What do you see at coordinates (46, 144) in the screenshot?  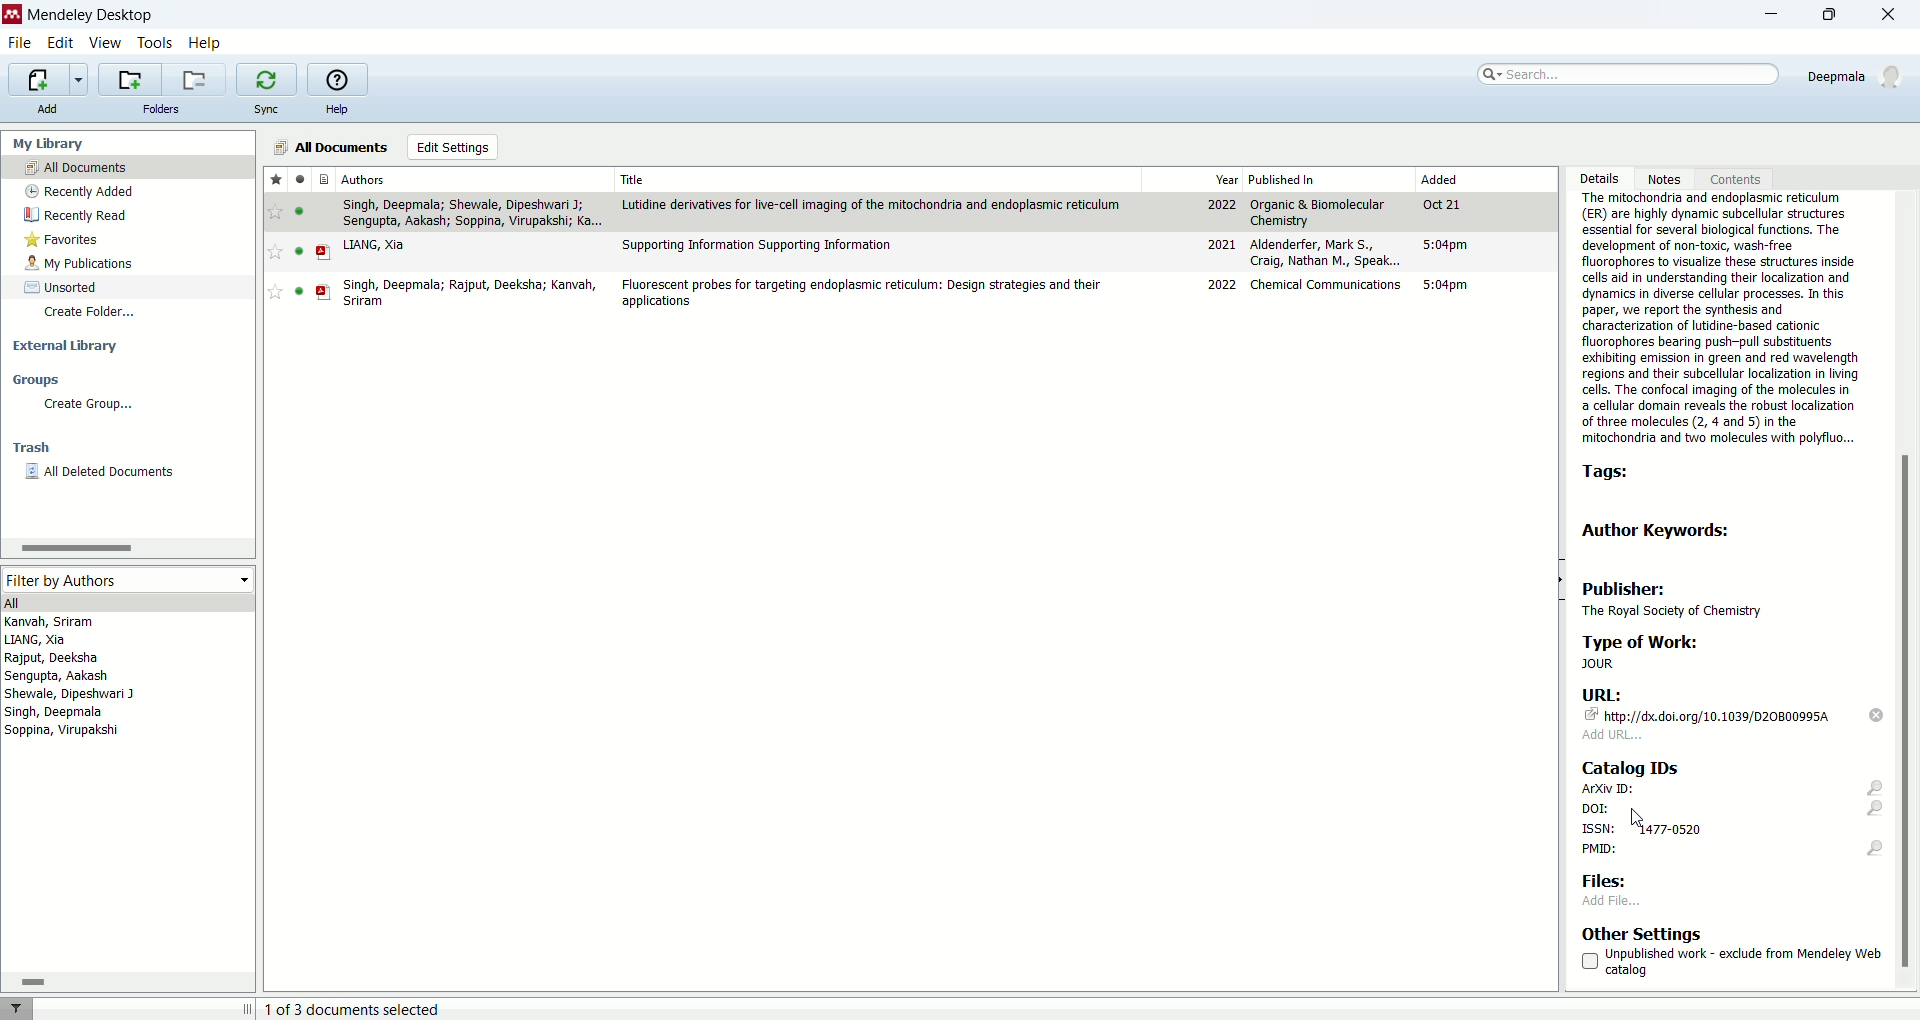 I see `my library` at bounding box center [46, 144].